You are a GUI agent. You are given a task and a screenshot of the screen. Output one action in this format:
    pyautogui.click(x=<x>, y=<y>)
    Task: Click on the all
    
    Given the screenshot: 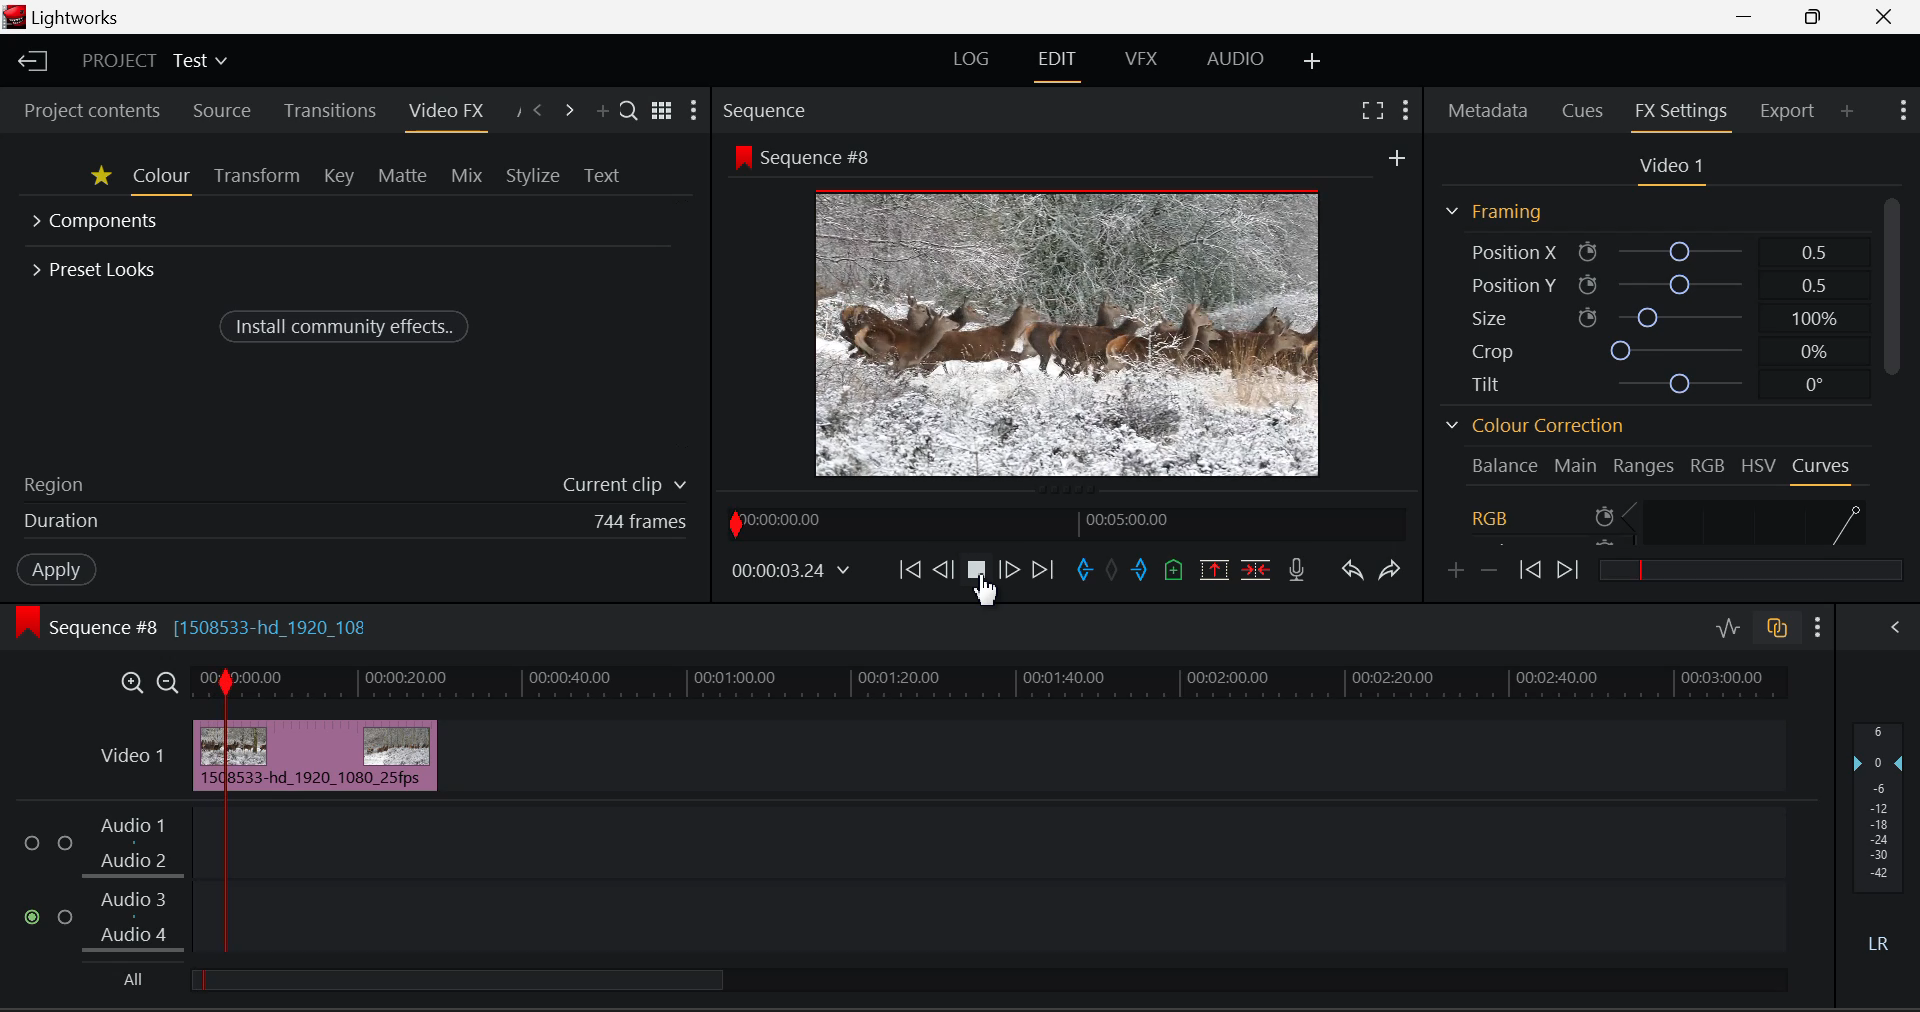 What is the action you would take?
    pyautogui.click(x=530, y=982)
    